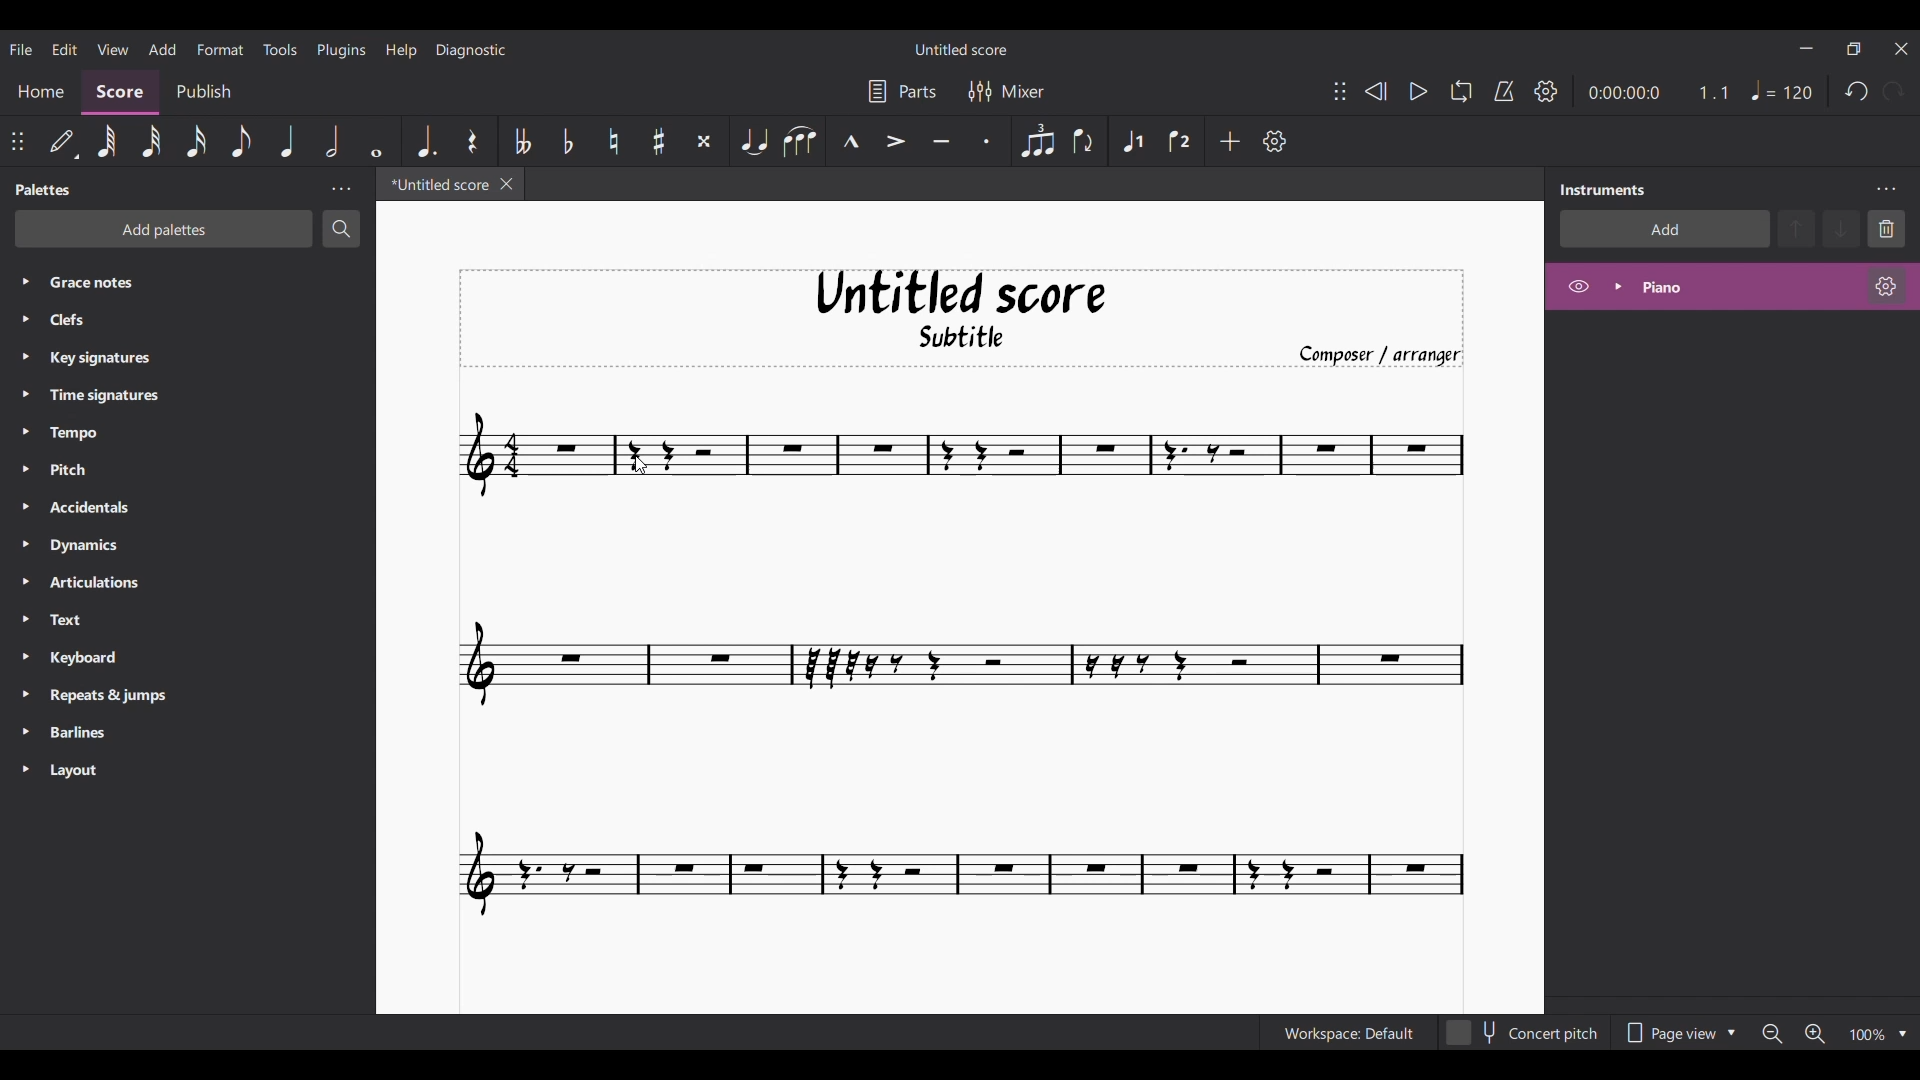 Image resolution: width=1920 pixels, height=1080 pixels. I want to click on Toggle double sharp, so click(704, 141).